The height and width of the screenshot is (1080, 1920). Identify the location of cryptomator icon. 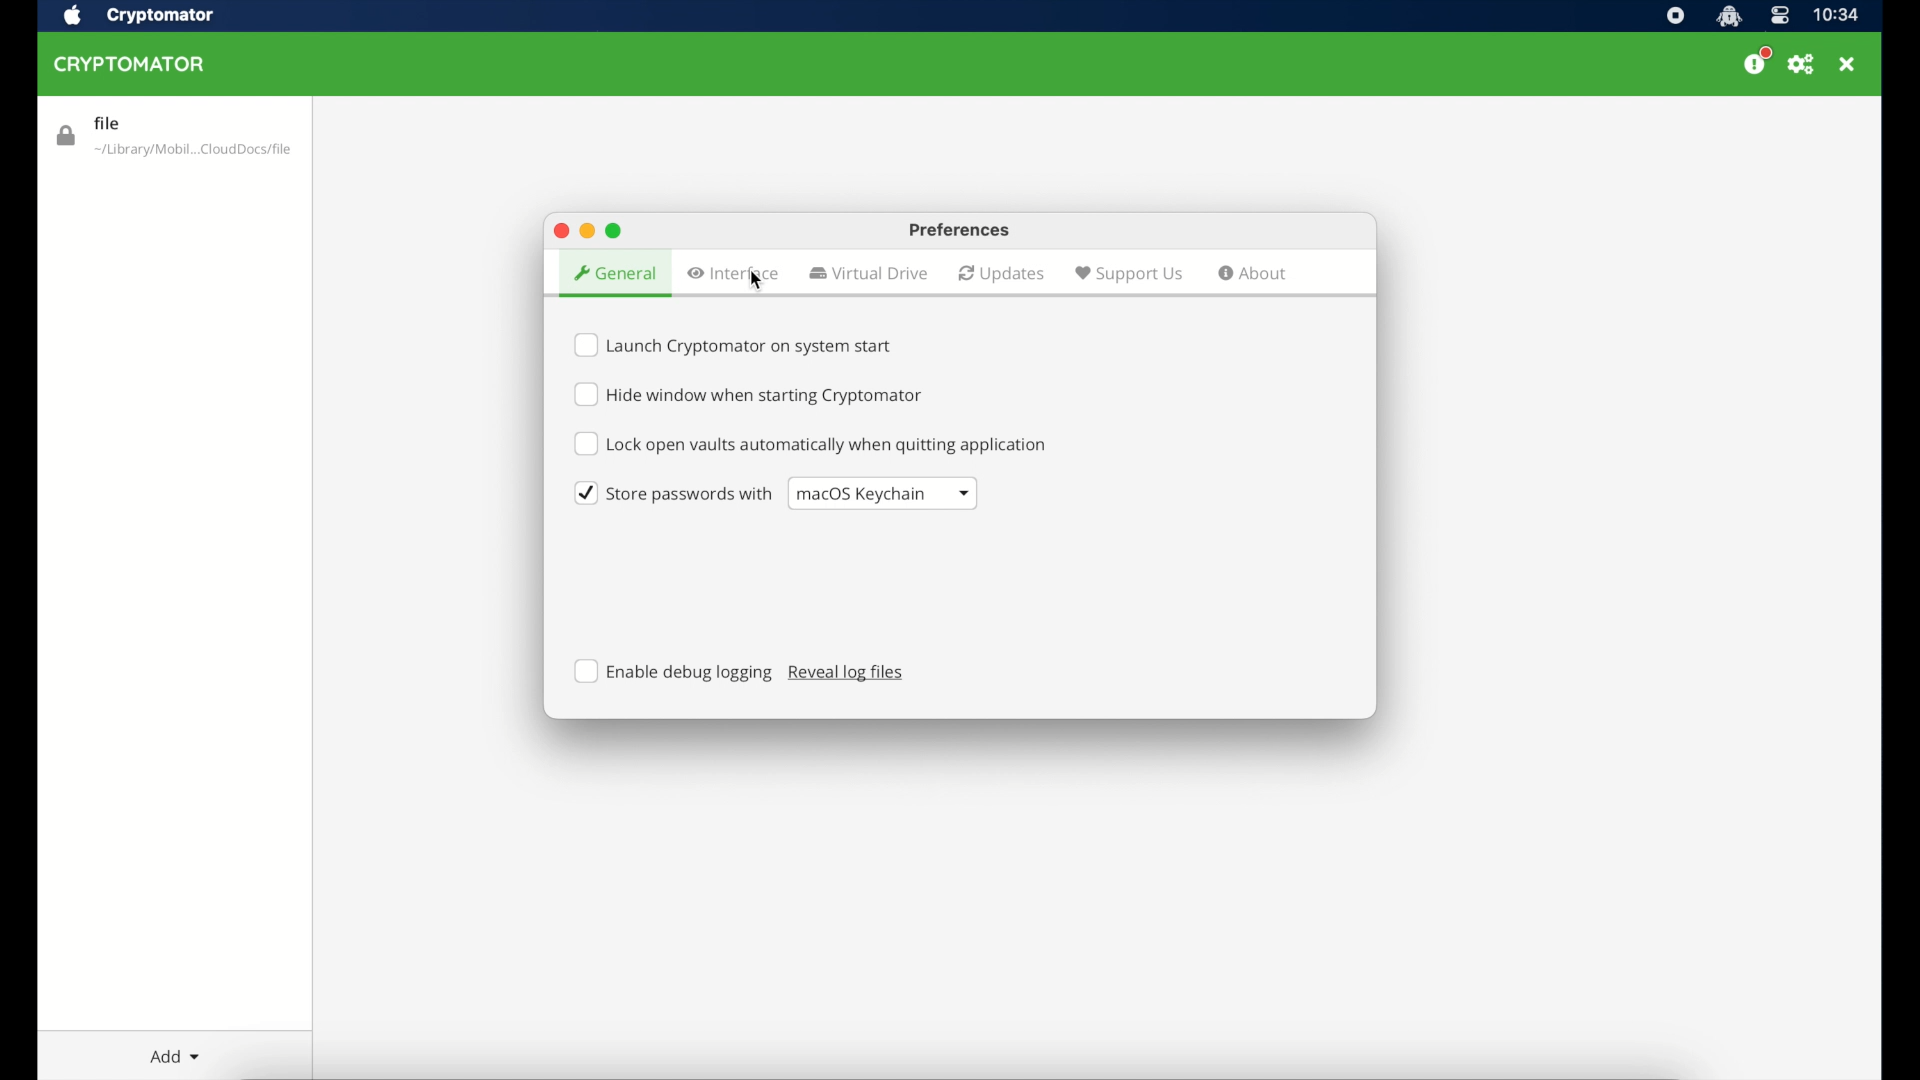
(1729, 16).